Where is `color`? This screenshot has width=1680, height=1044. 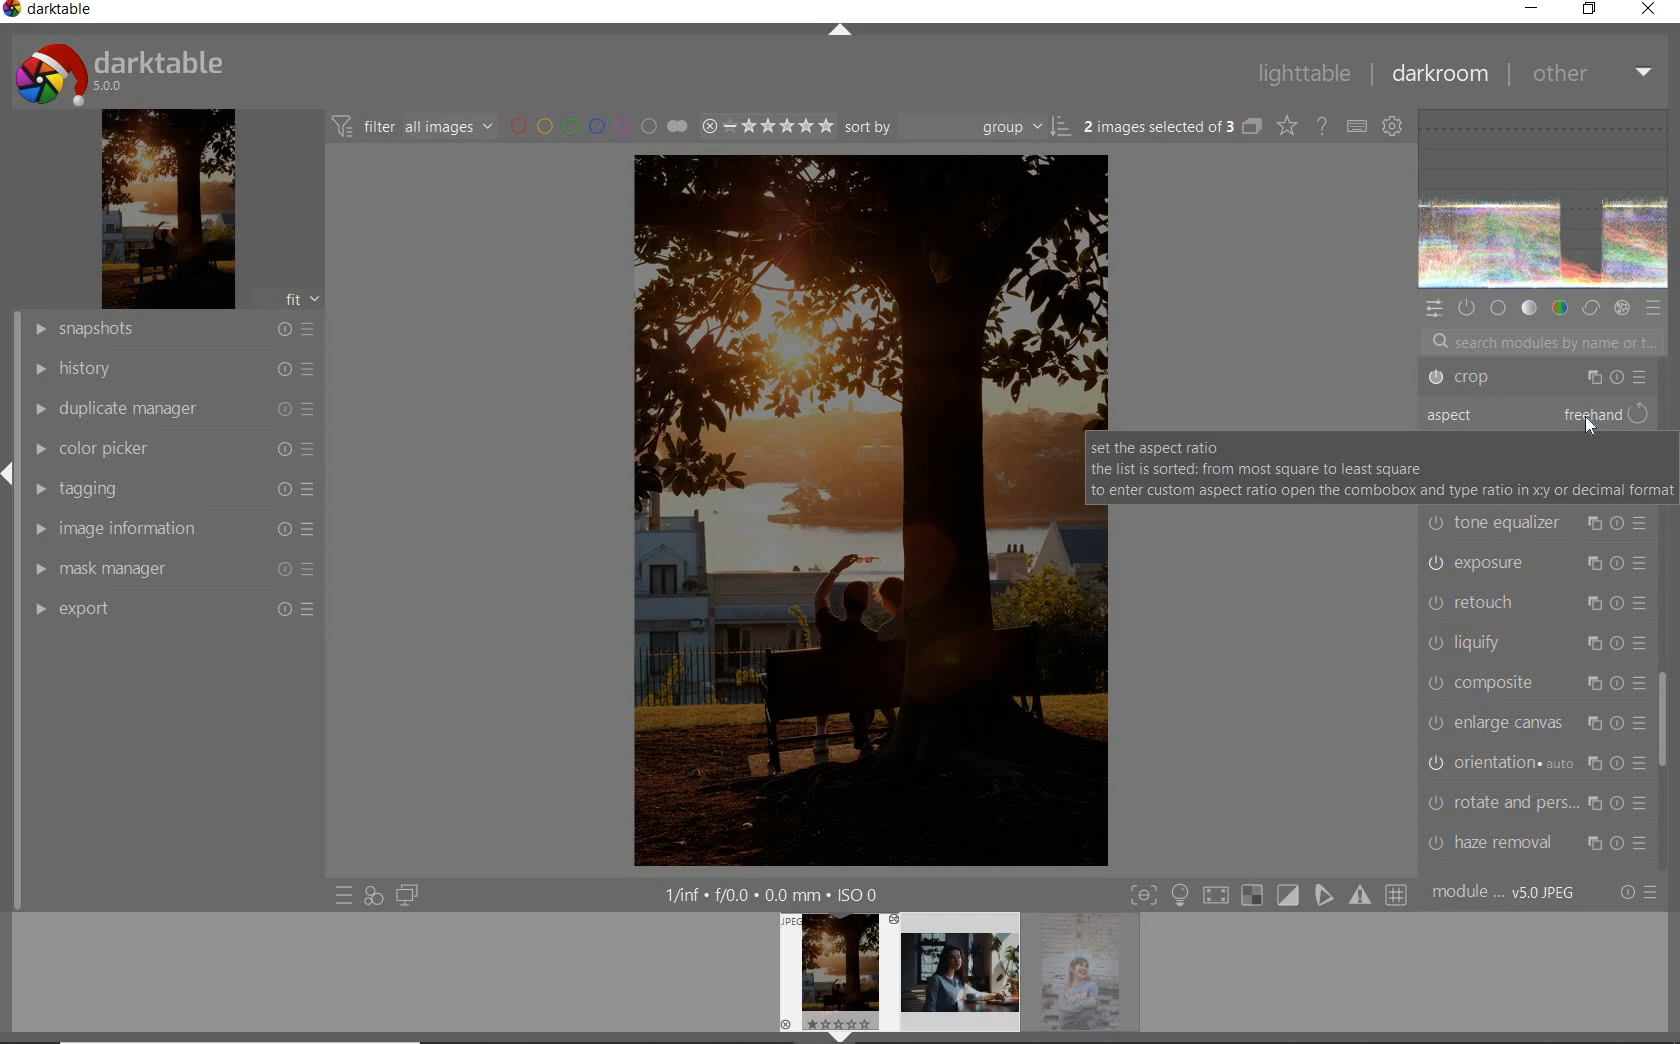 color is located at coordinates (1559, 309).